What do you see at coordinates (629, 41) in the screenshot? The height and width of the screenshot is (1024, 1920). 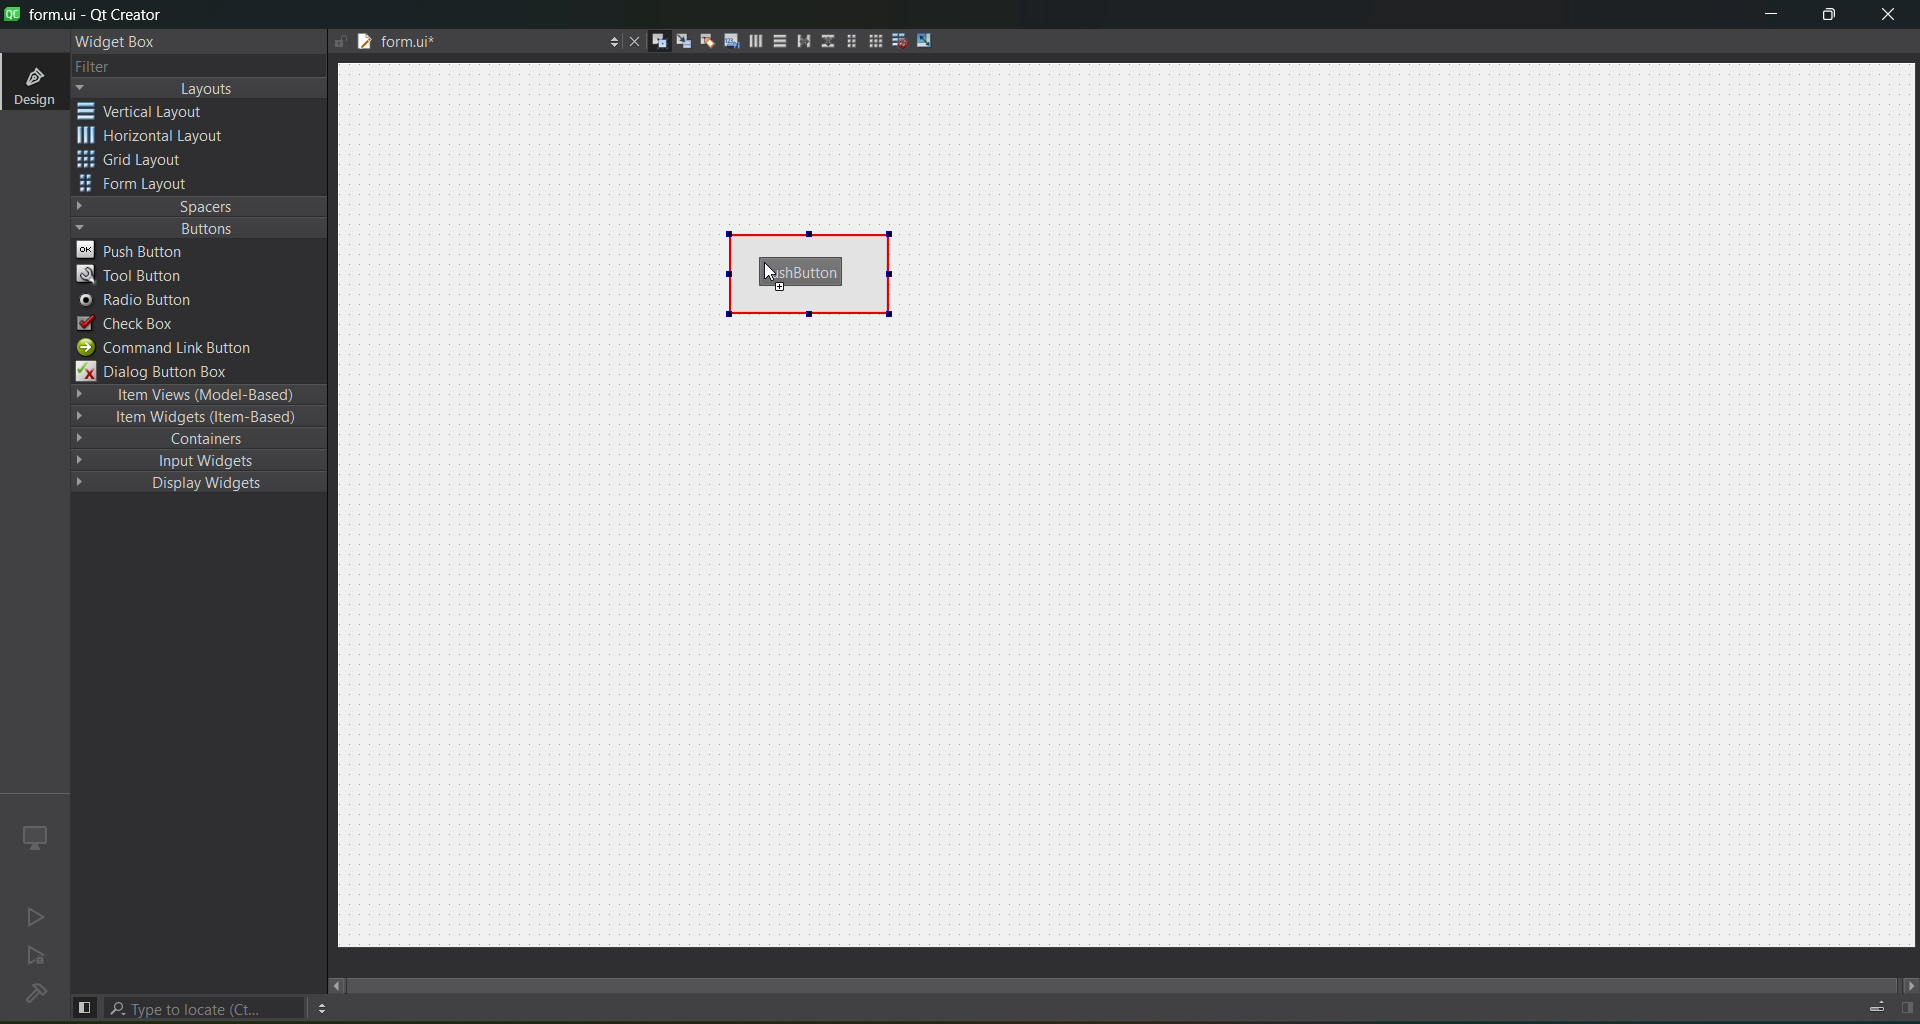 I see `close tab` at bounding box center [629, 41].